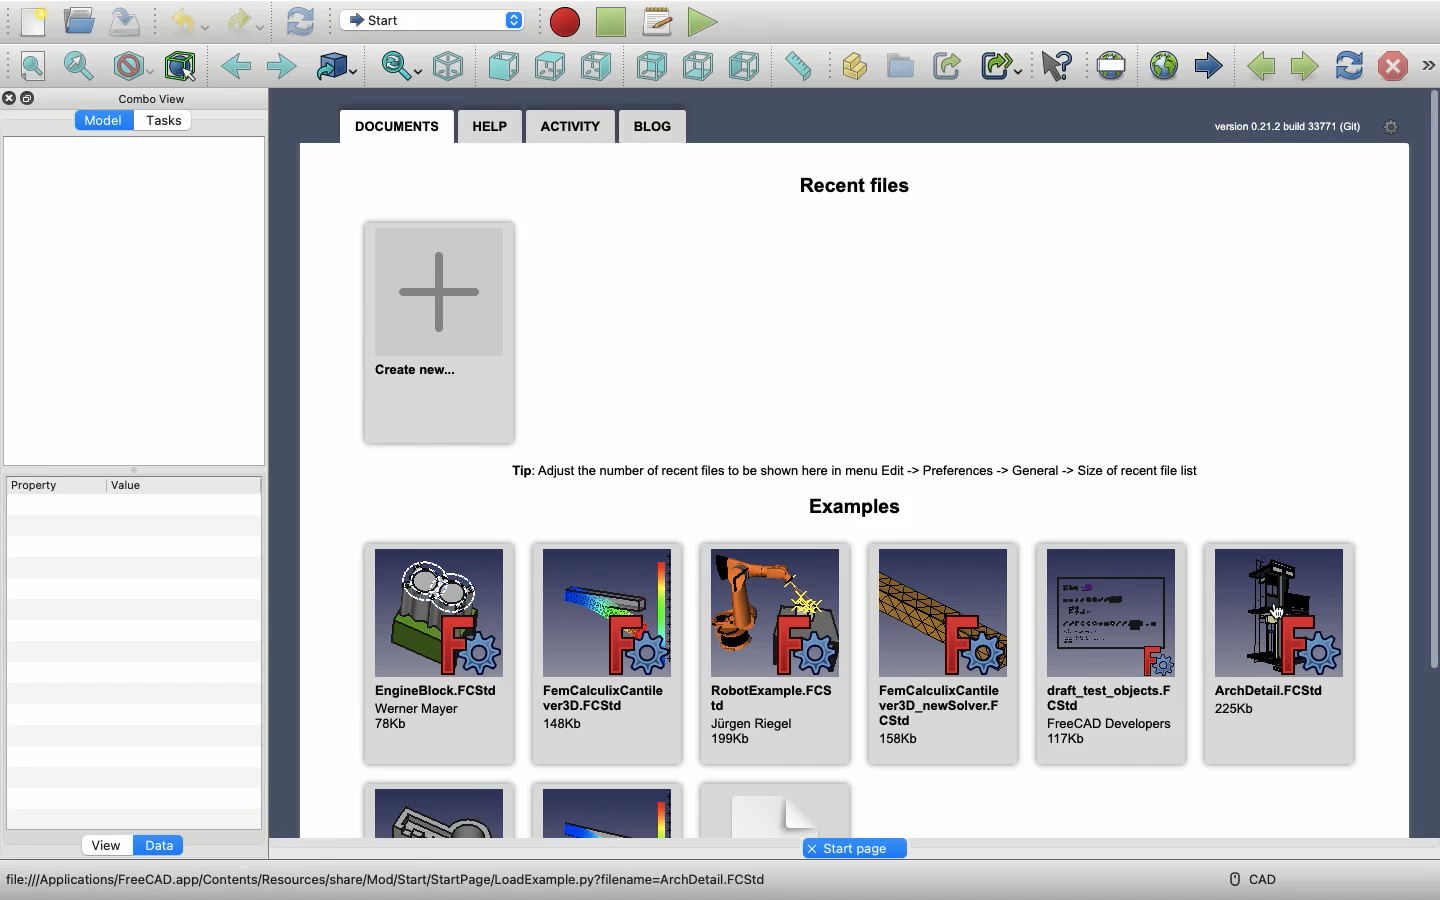  I want to click on Create new project, so click(440, 335).